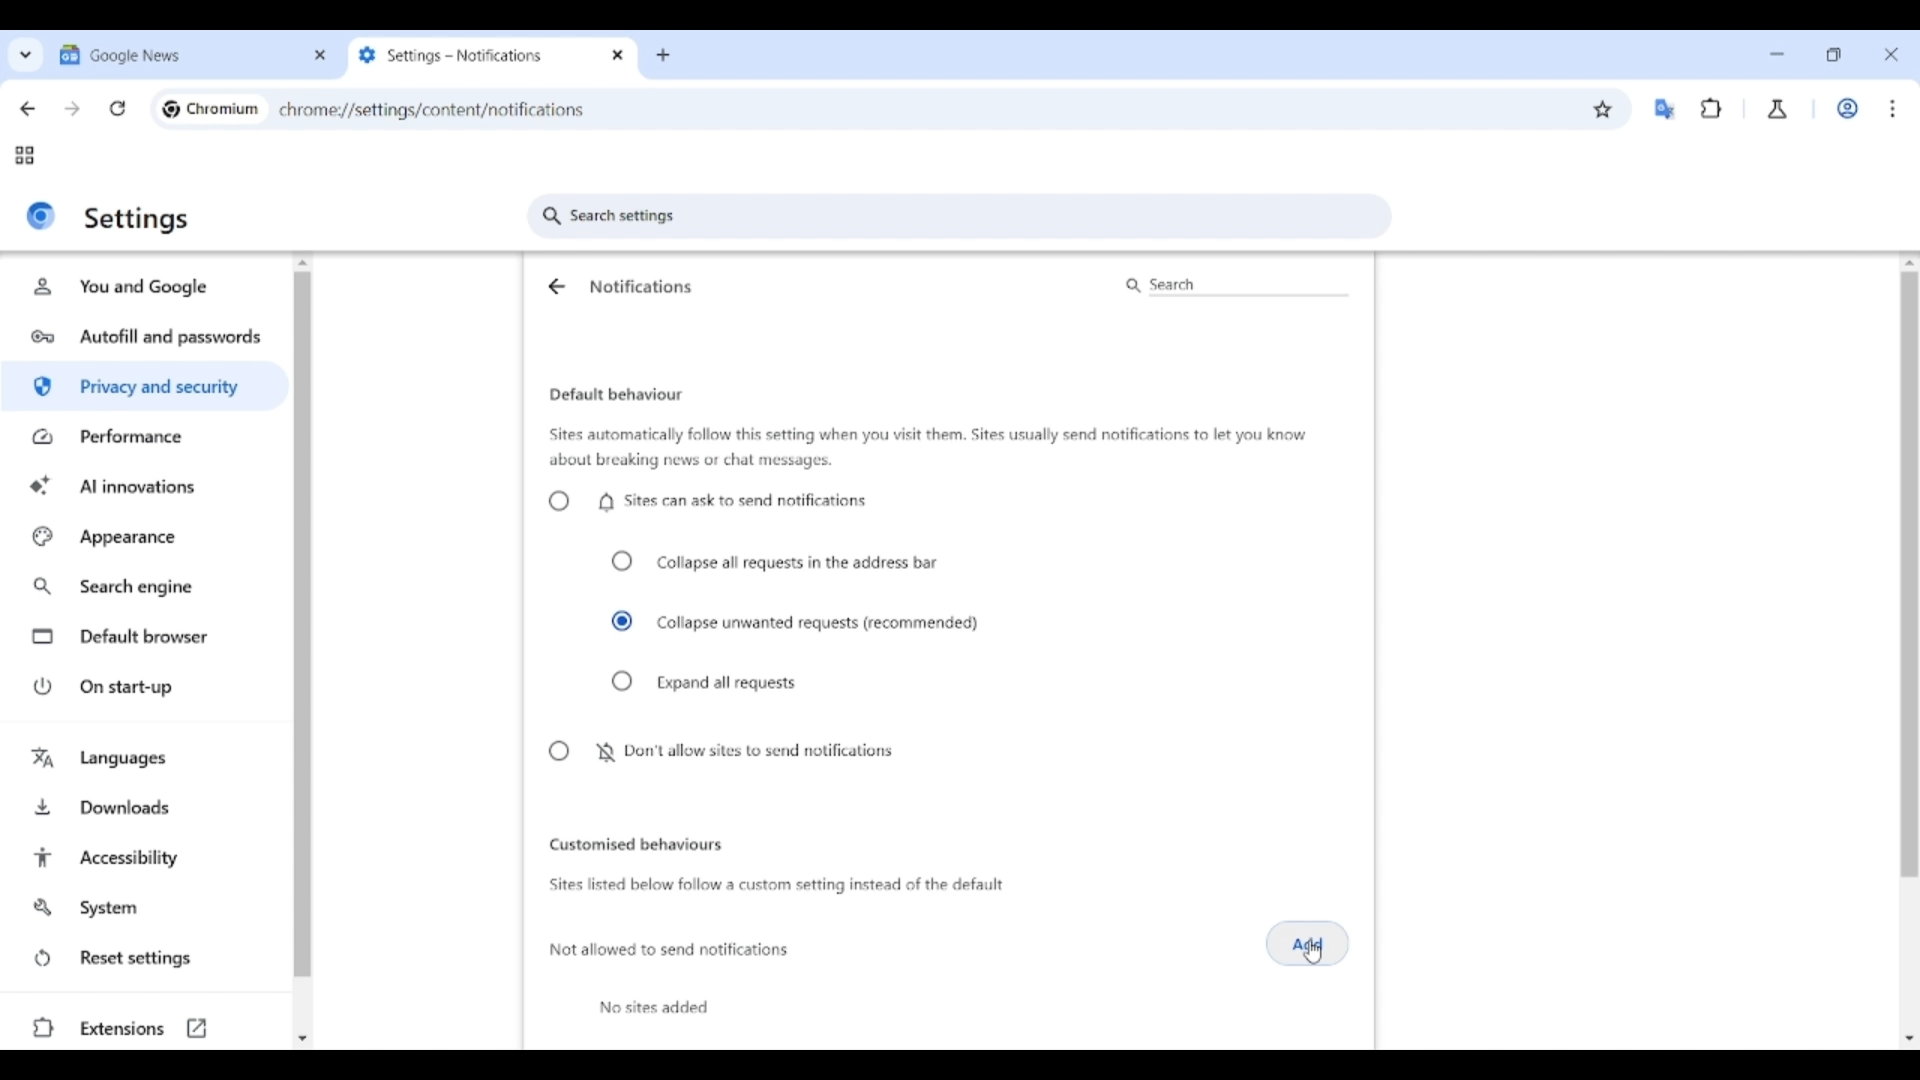  What do you see at coordinates (1833, 55) in the screenshot?
I see `Show interface in a smaller tab` at bounding box center [1833, 55].